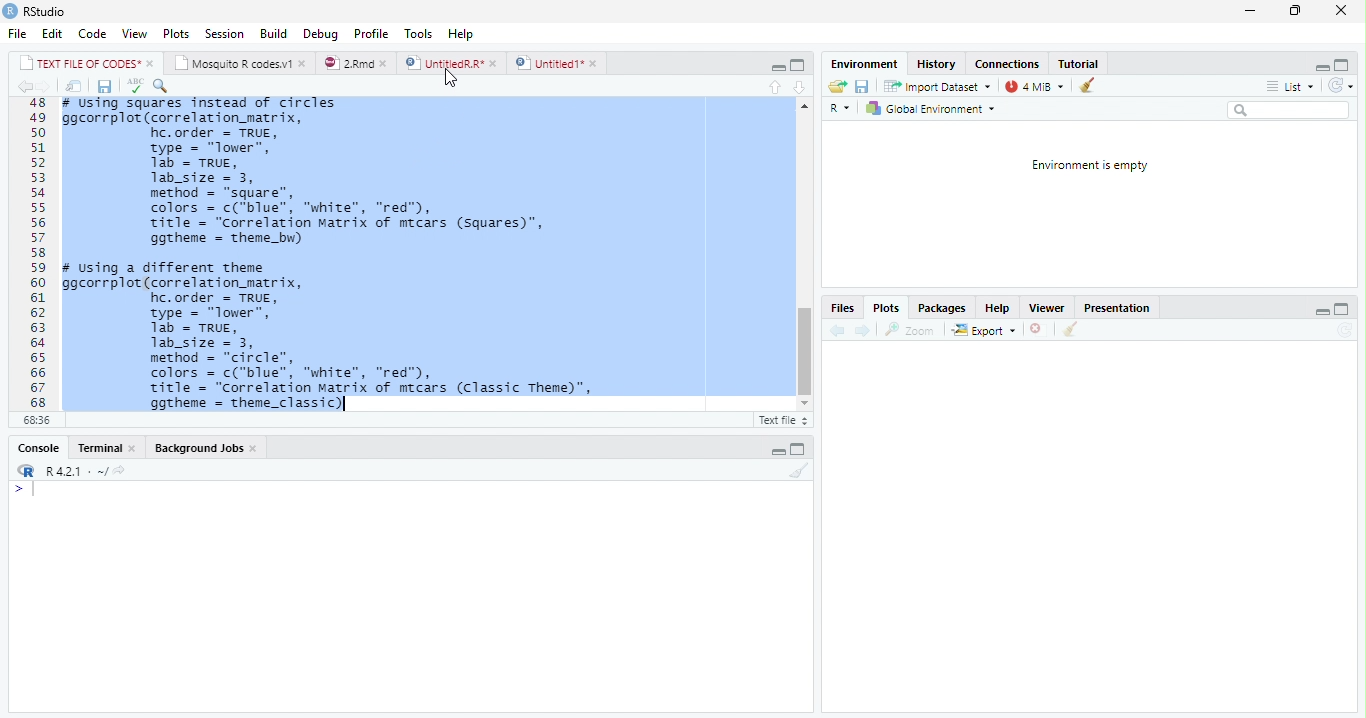  I want to click on View, so click(135, 32).